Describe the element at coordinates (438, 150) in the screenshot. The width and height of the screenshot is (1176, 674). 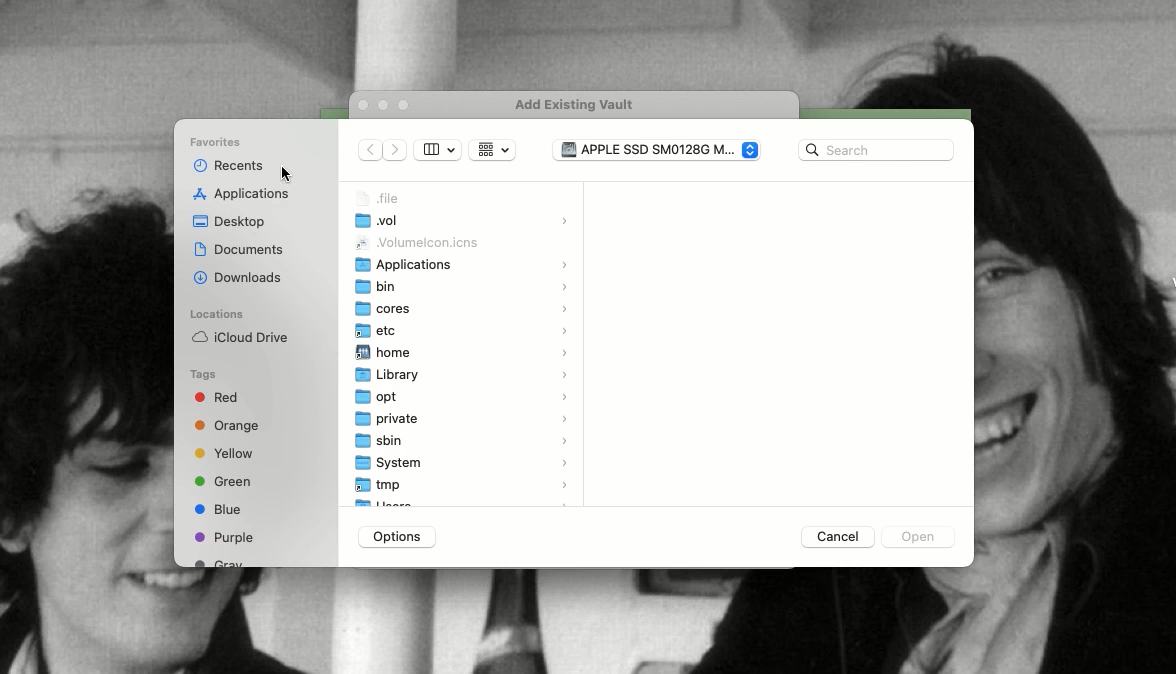
I see `View format` at that location.